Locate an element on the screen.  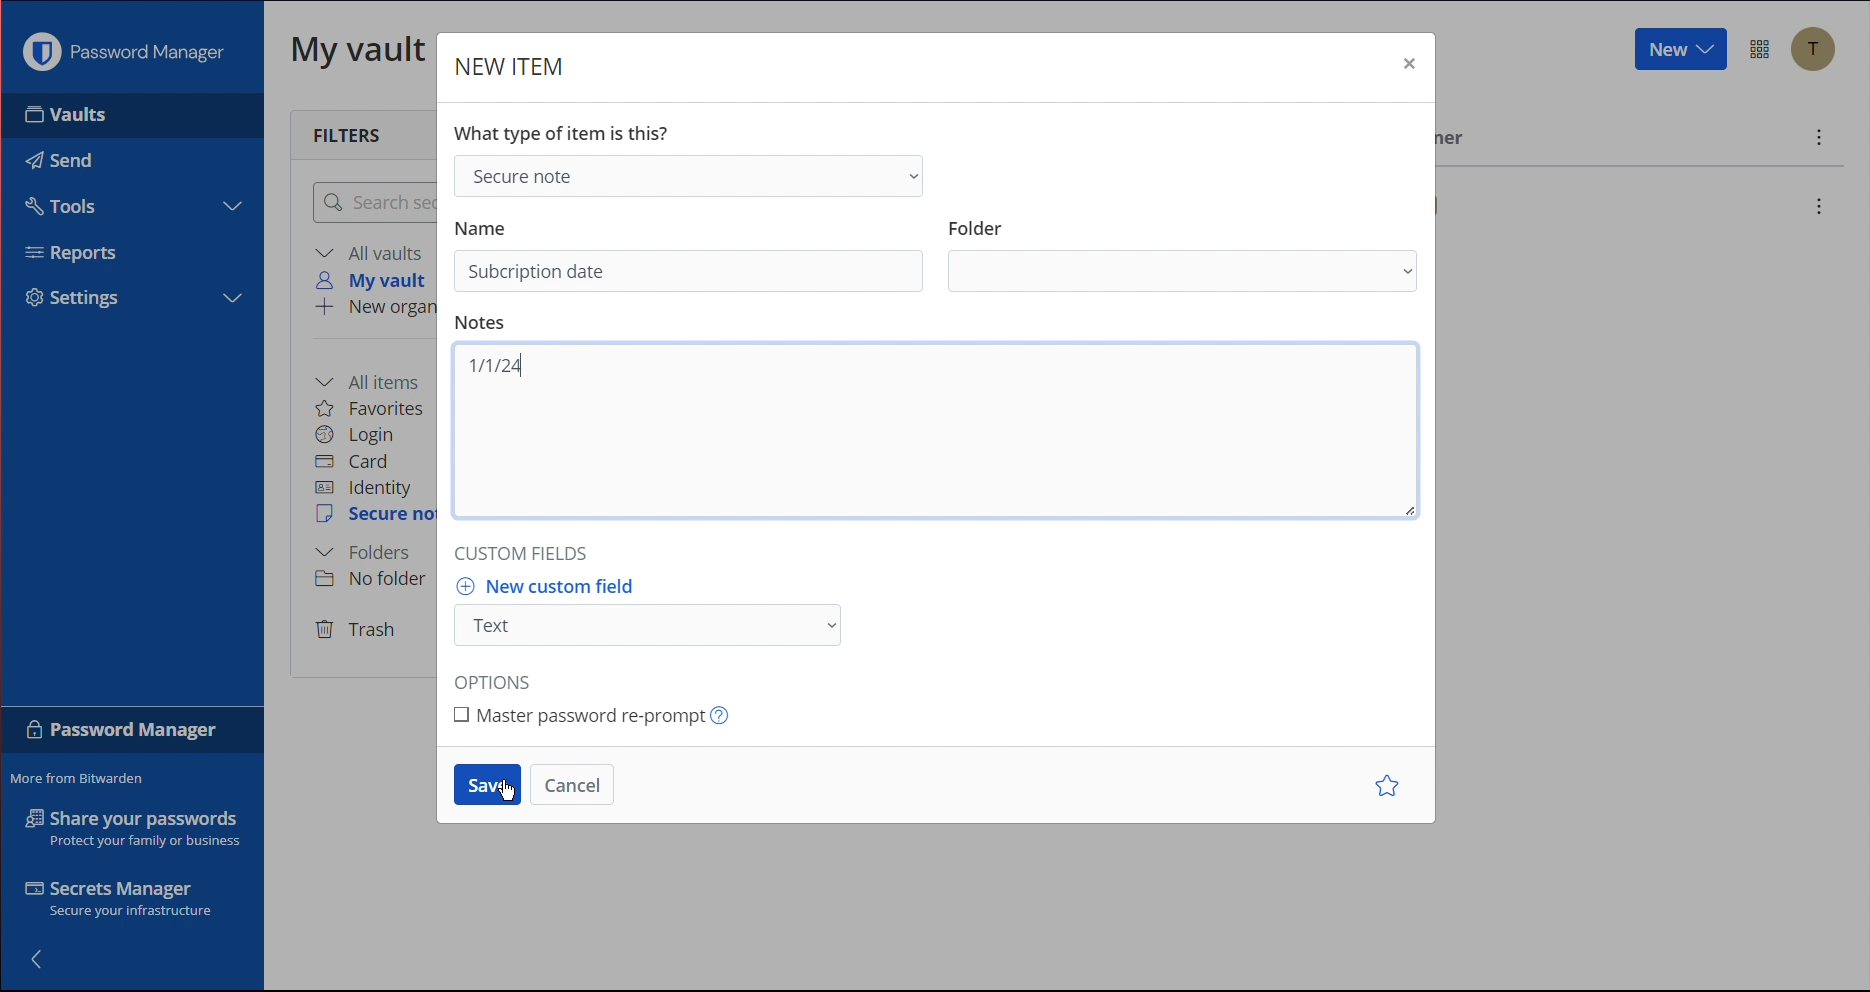
New custom field is located at coordinates (556, 586).